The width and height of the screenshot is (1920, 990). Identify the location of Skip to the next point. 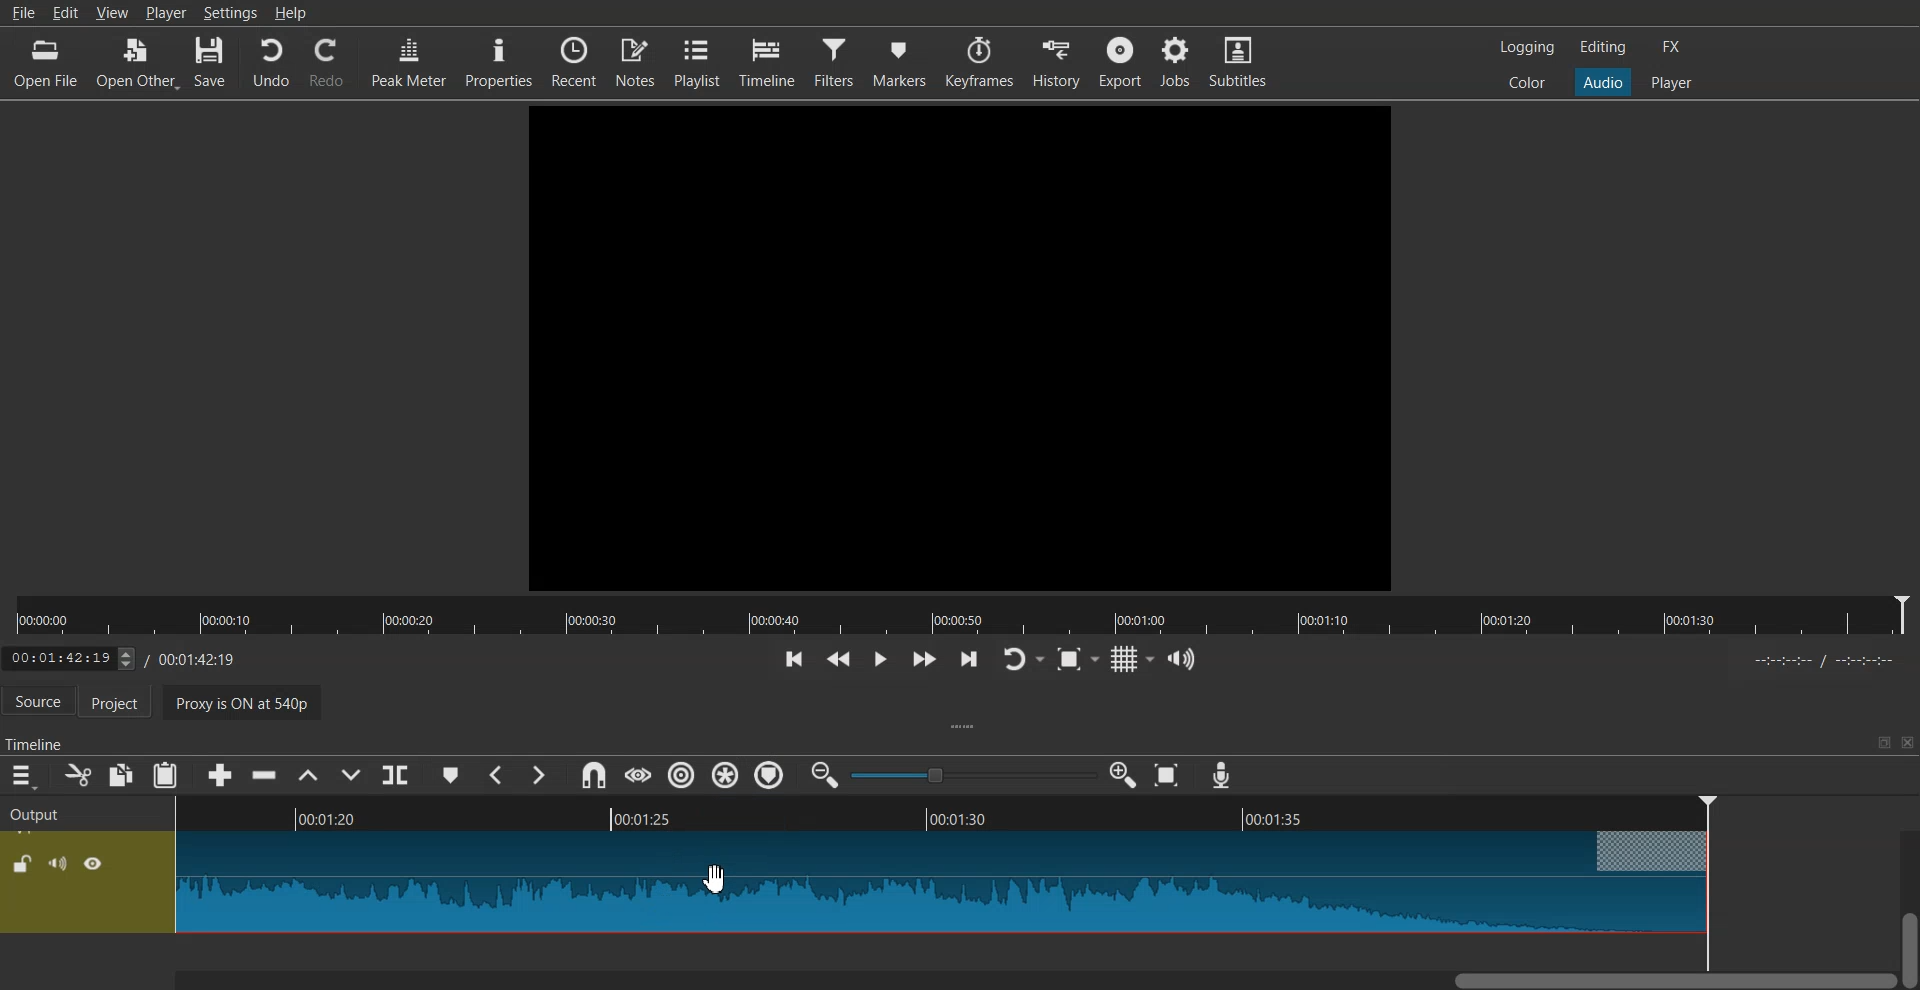
(969, 660).